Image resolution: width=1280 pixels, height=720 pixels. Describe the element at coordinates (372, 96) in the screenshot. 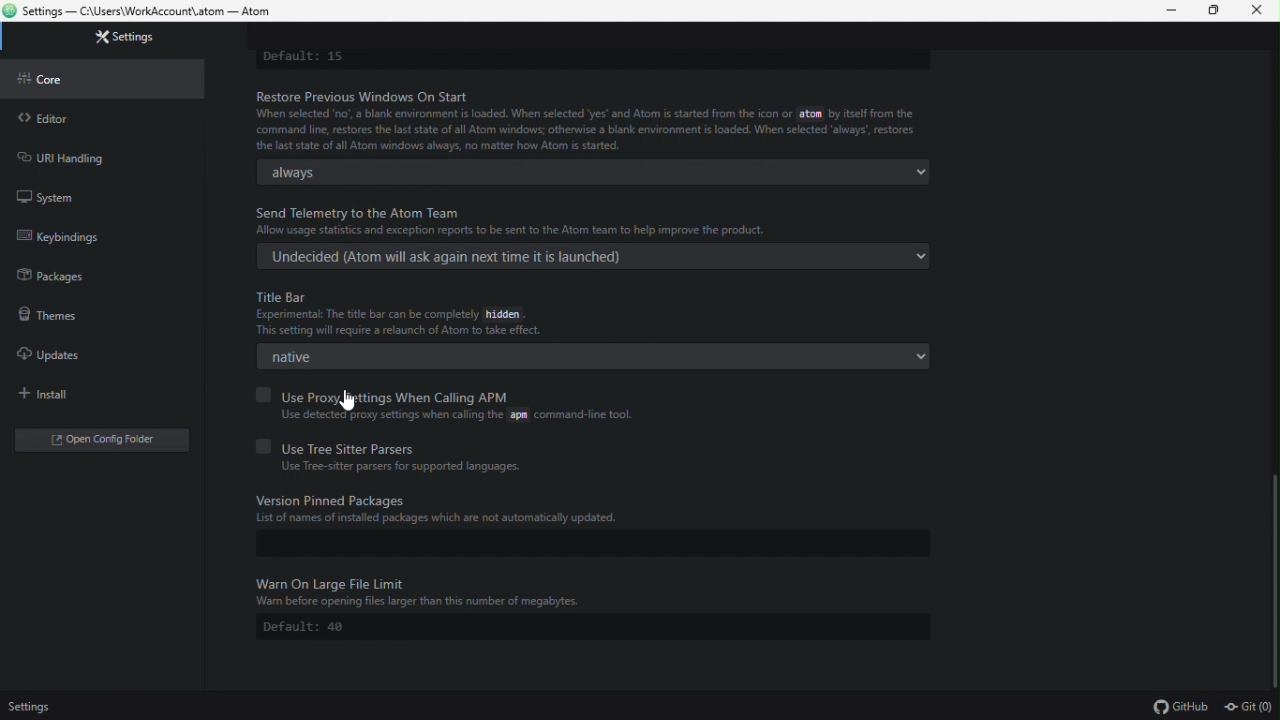

I see `Restore Previous Windows On Start` at that location.